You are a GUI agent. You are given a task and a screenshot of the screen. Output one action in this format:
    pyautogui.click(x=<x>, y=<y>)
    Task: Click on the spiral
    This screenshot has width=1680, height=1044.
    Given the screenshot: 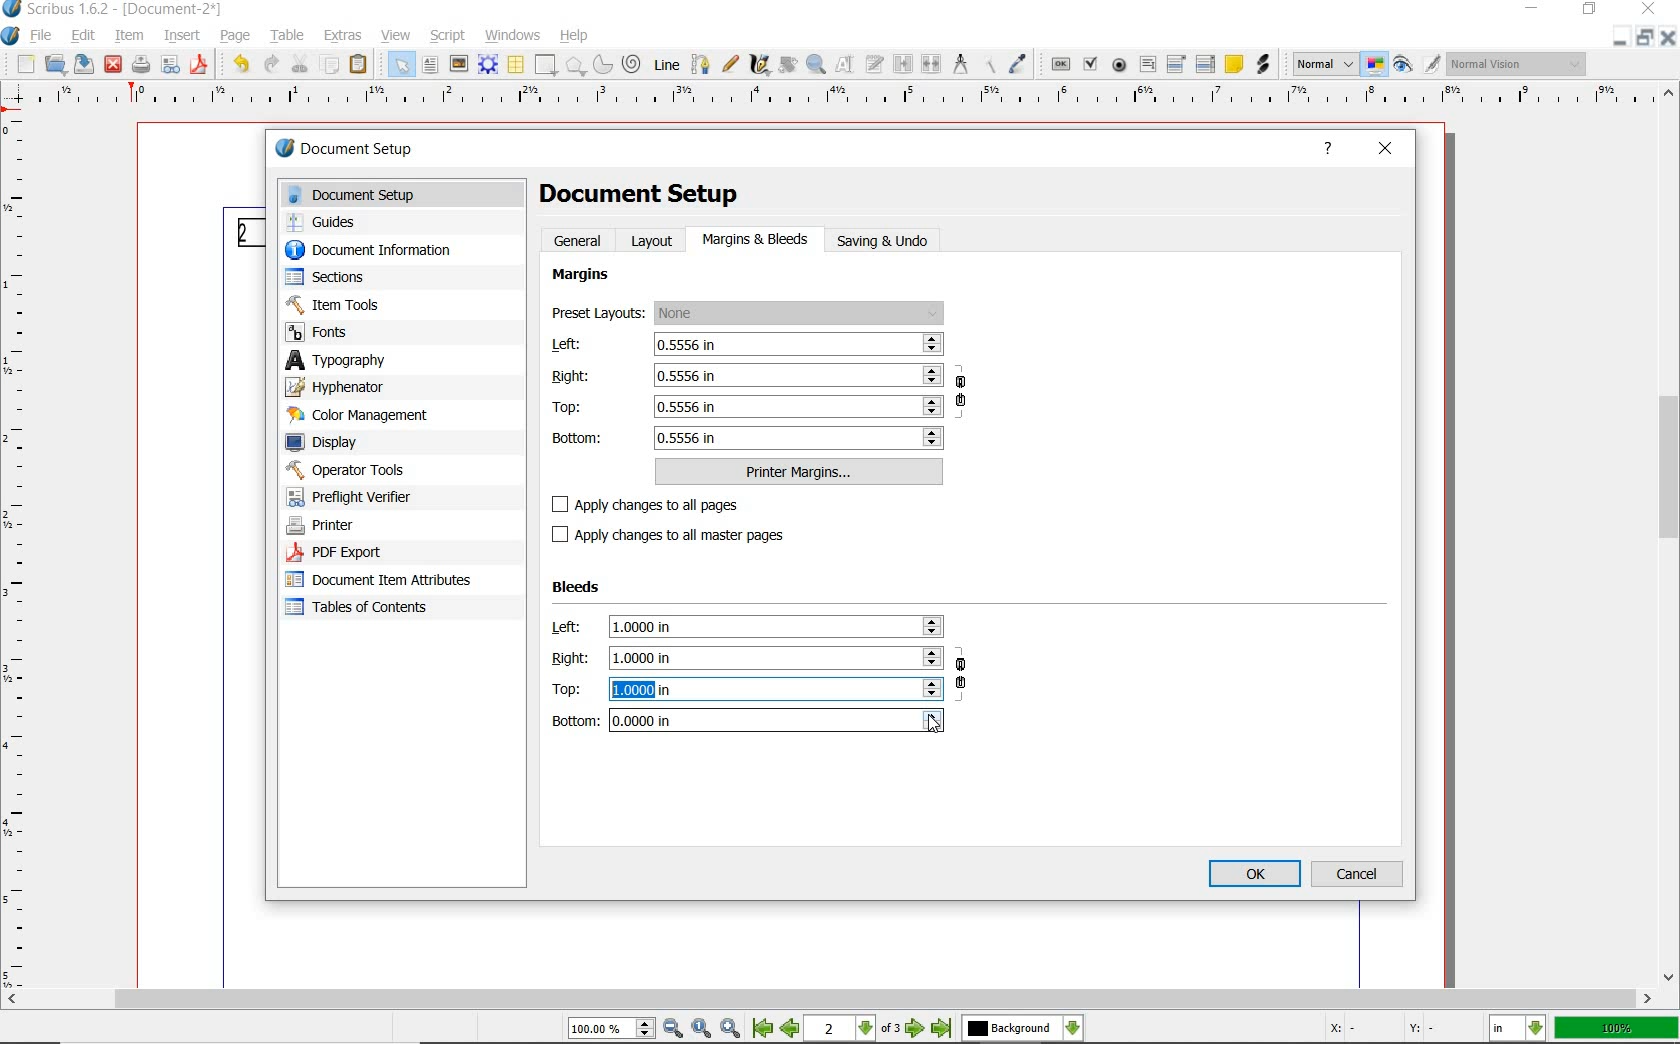 What is the action you would take?
    pyautogui.click(x=631, y=63)
    